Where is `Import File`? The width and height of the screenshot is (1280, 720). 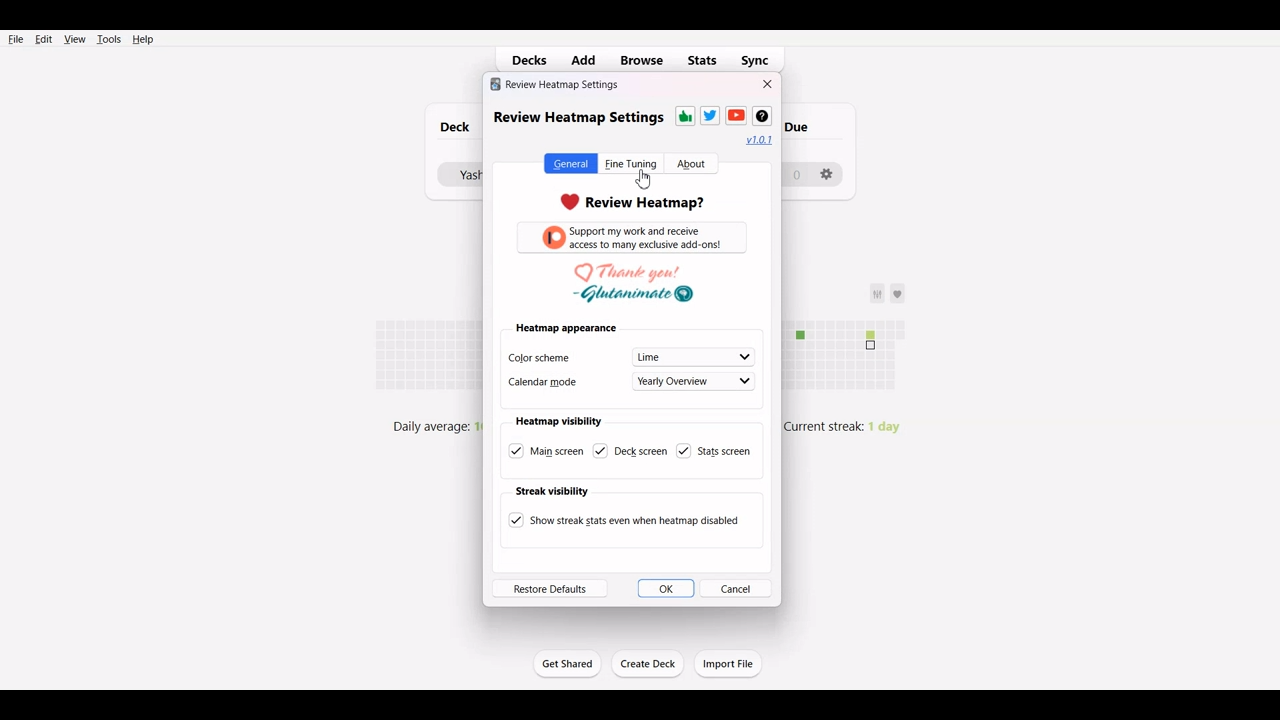
Import File is located at coordinates (729, 663).